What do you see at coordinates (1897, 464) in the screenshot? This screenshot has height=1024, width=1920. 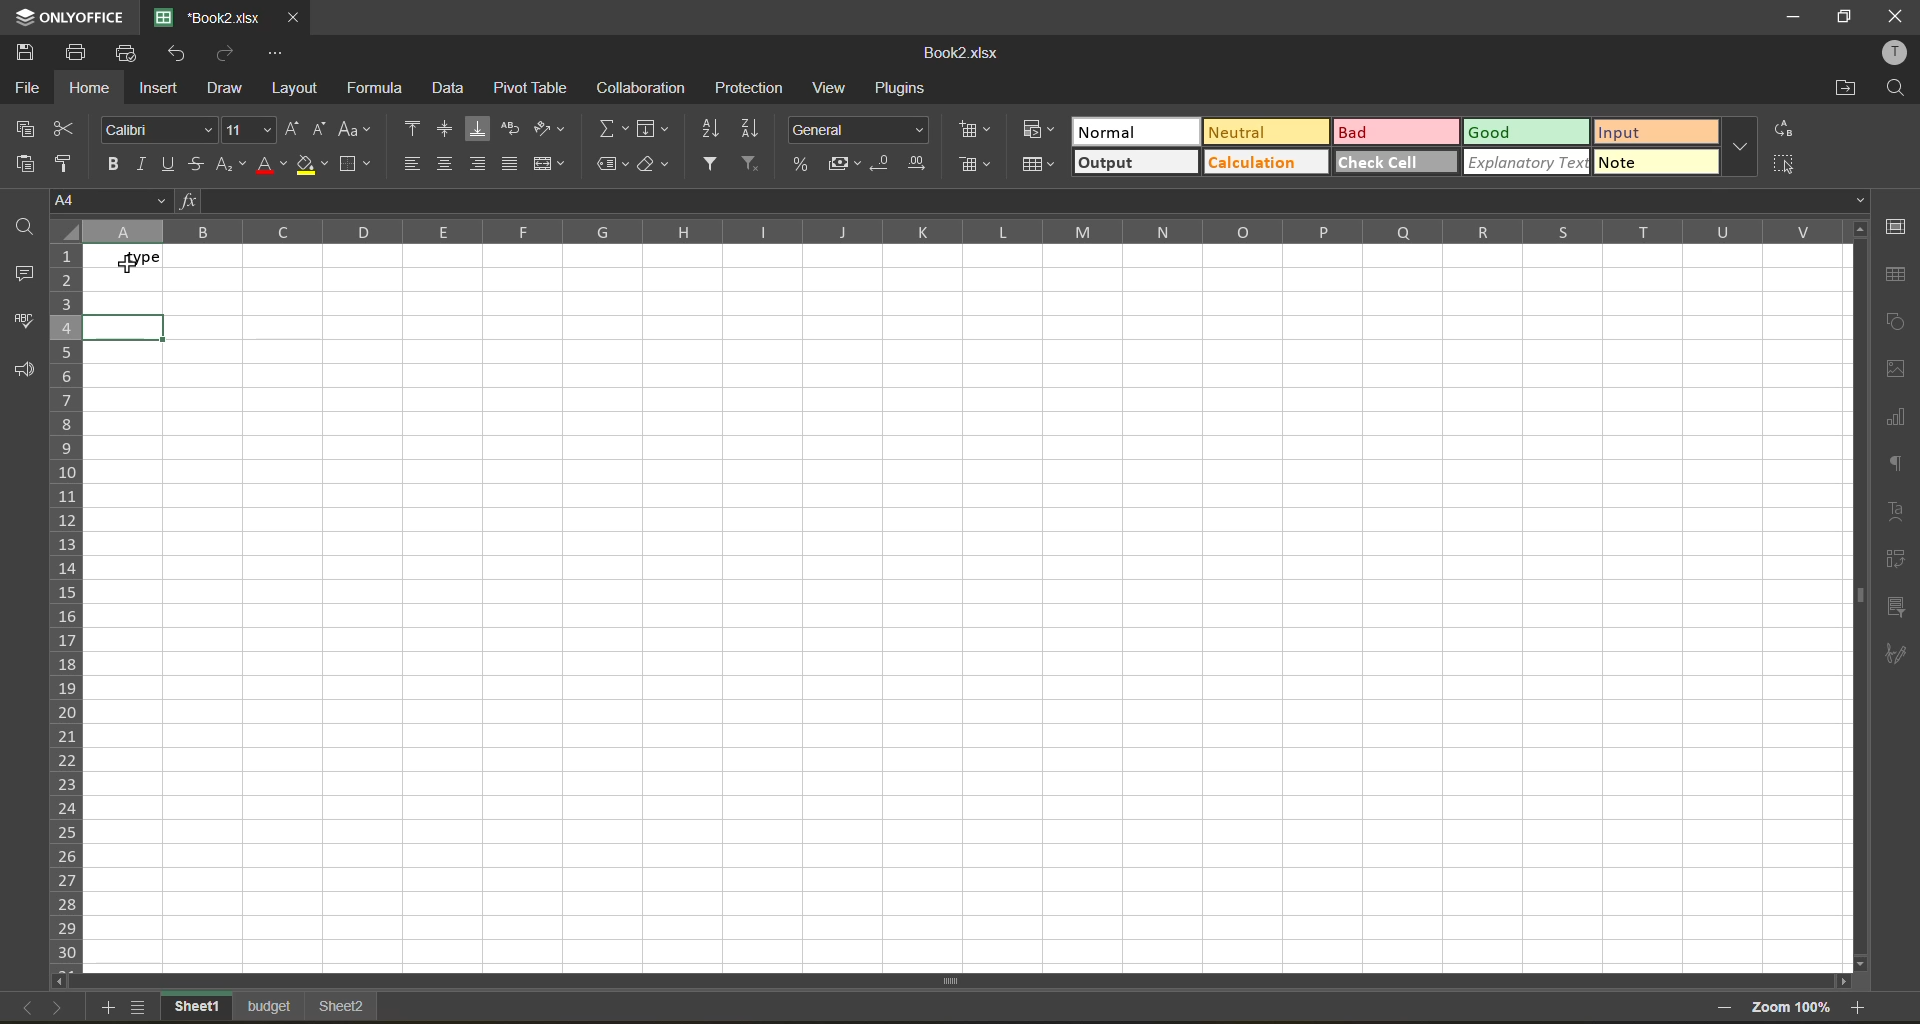 I see `paragraph` at bounding box center [1897, 464].